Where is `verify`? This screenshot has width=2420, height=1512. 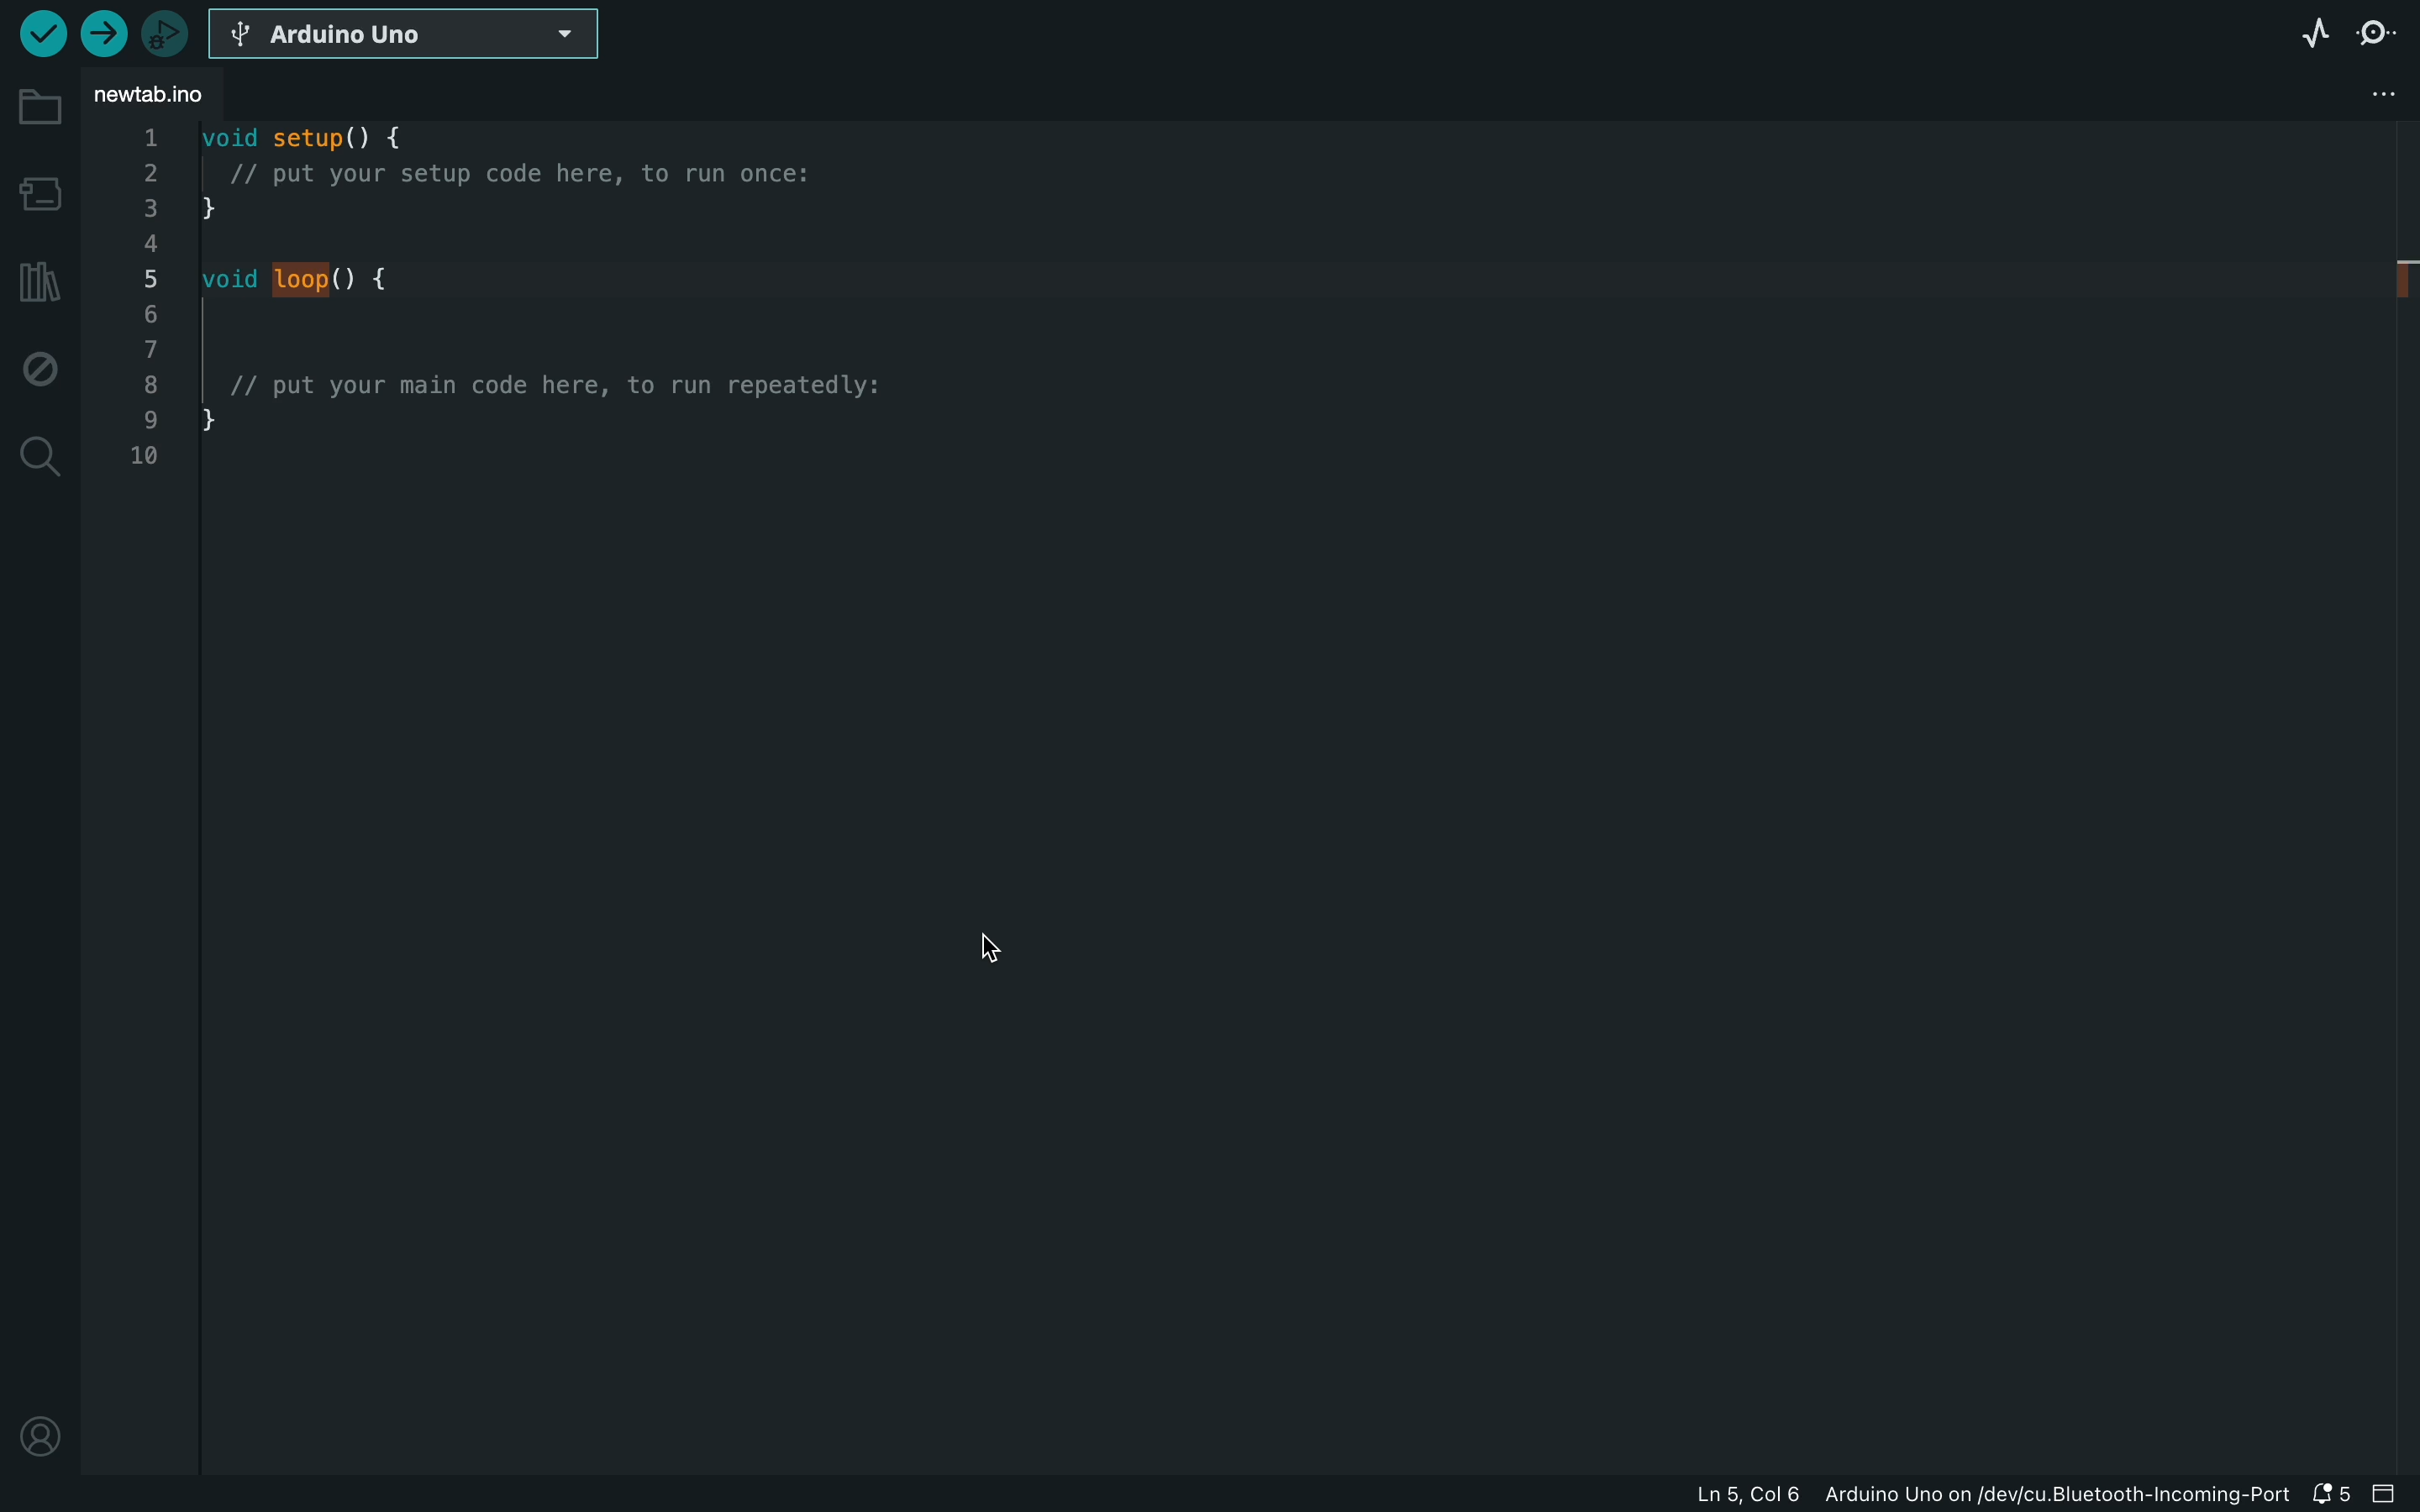 verify is located at coordinates (37, 33).